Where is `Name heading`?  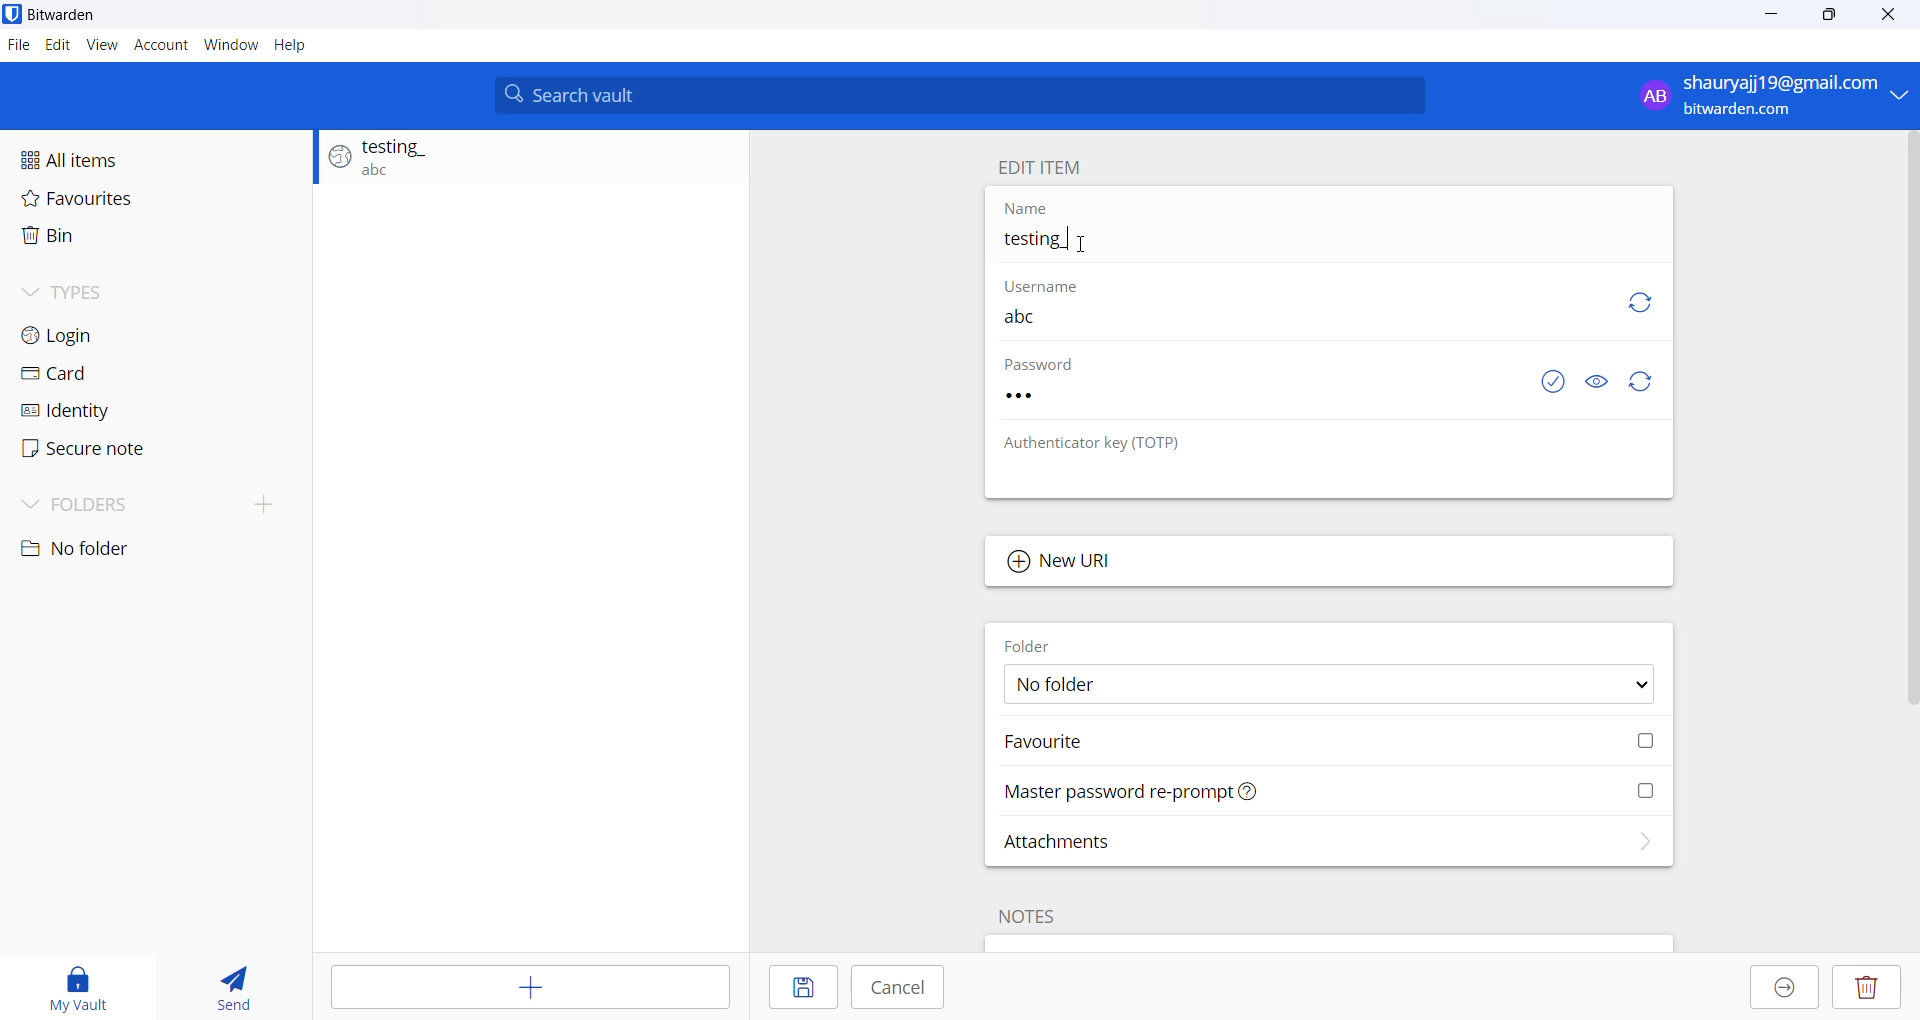 Name heading is located at coordinates (1022, 208).